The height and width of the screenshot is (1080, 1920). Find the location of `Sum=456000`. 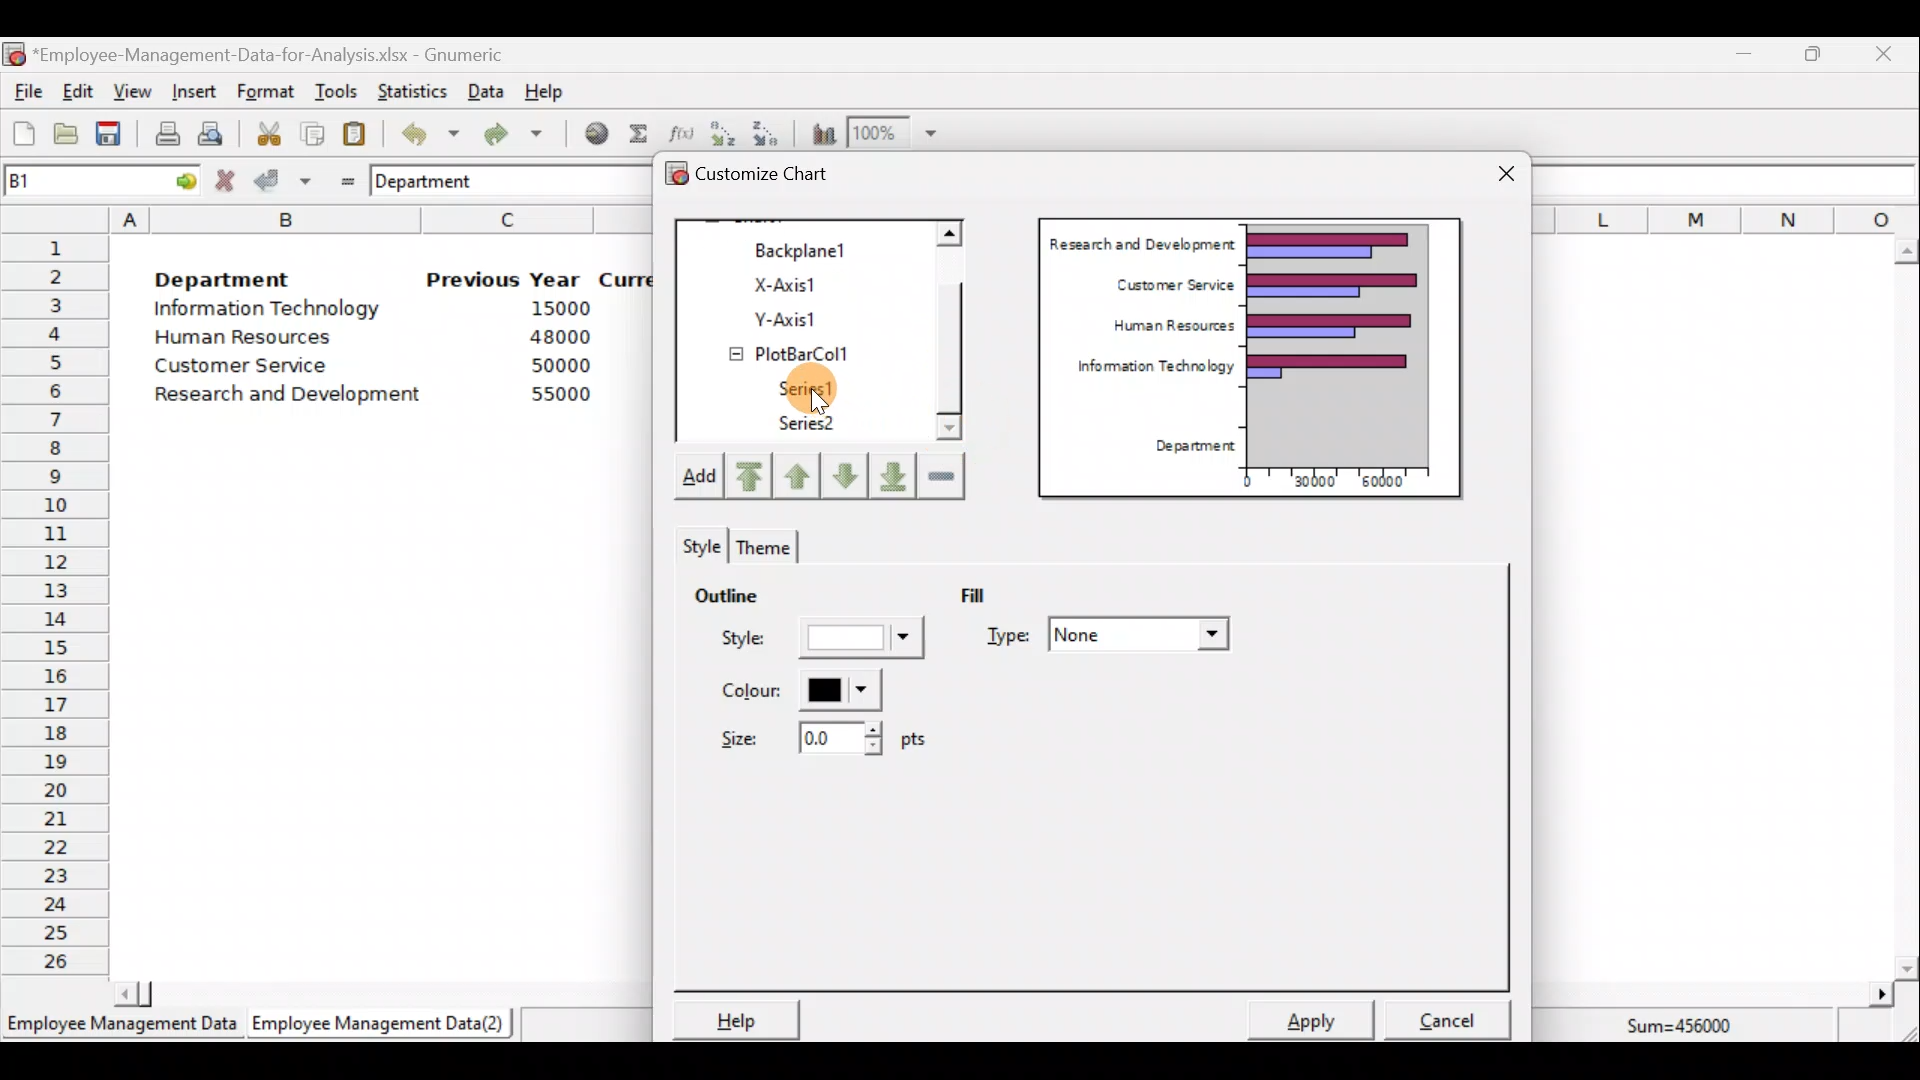

Sum=456000 is located at coordinates (1690, 1029).